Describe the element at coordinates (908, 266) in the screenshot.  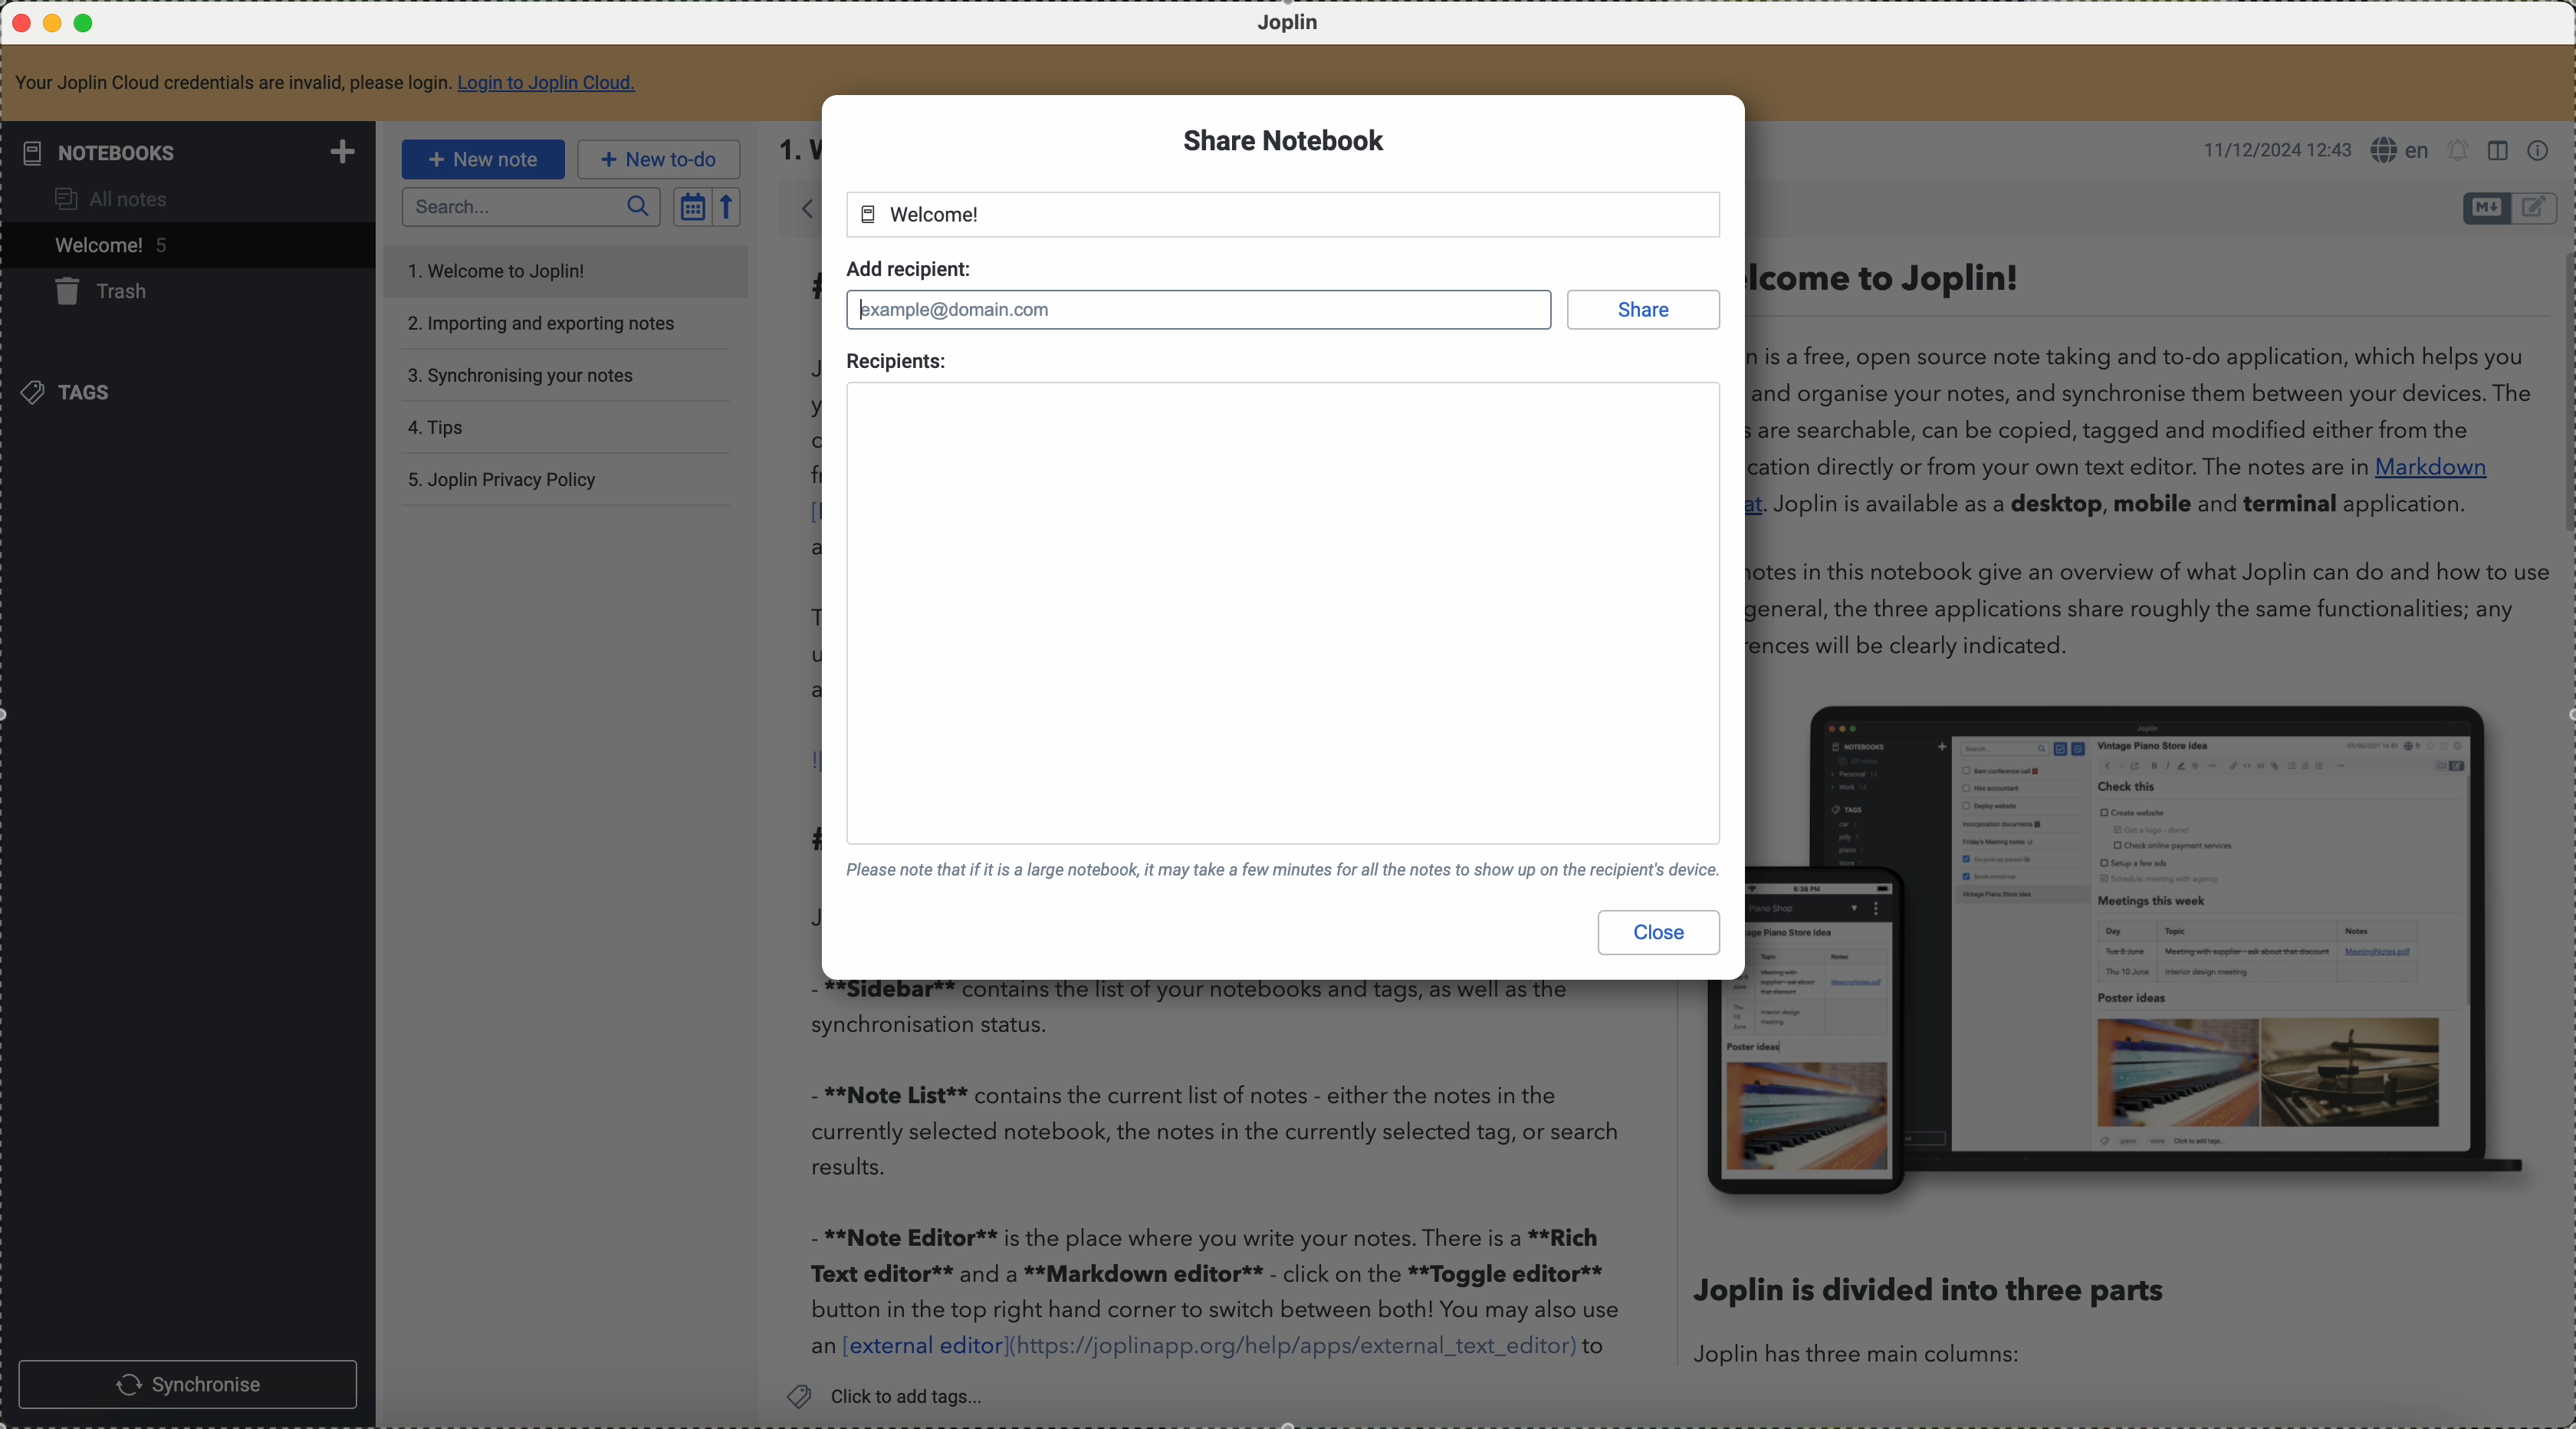
I see `add recipient` at that location.